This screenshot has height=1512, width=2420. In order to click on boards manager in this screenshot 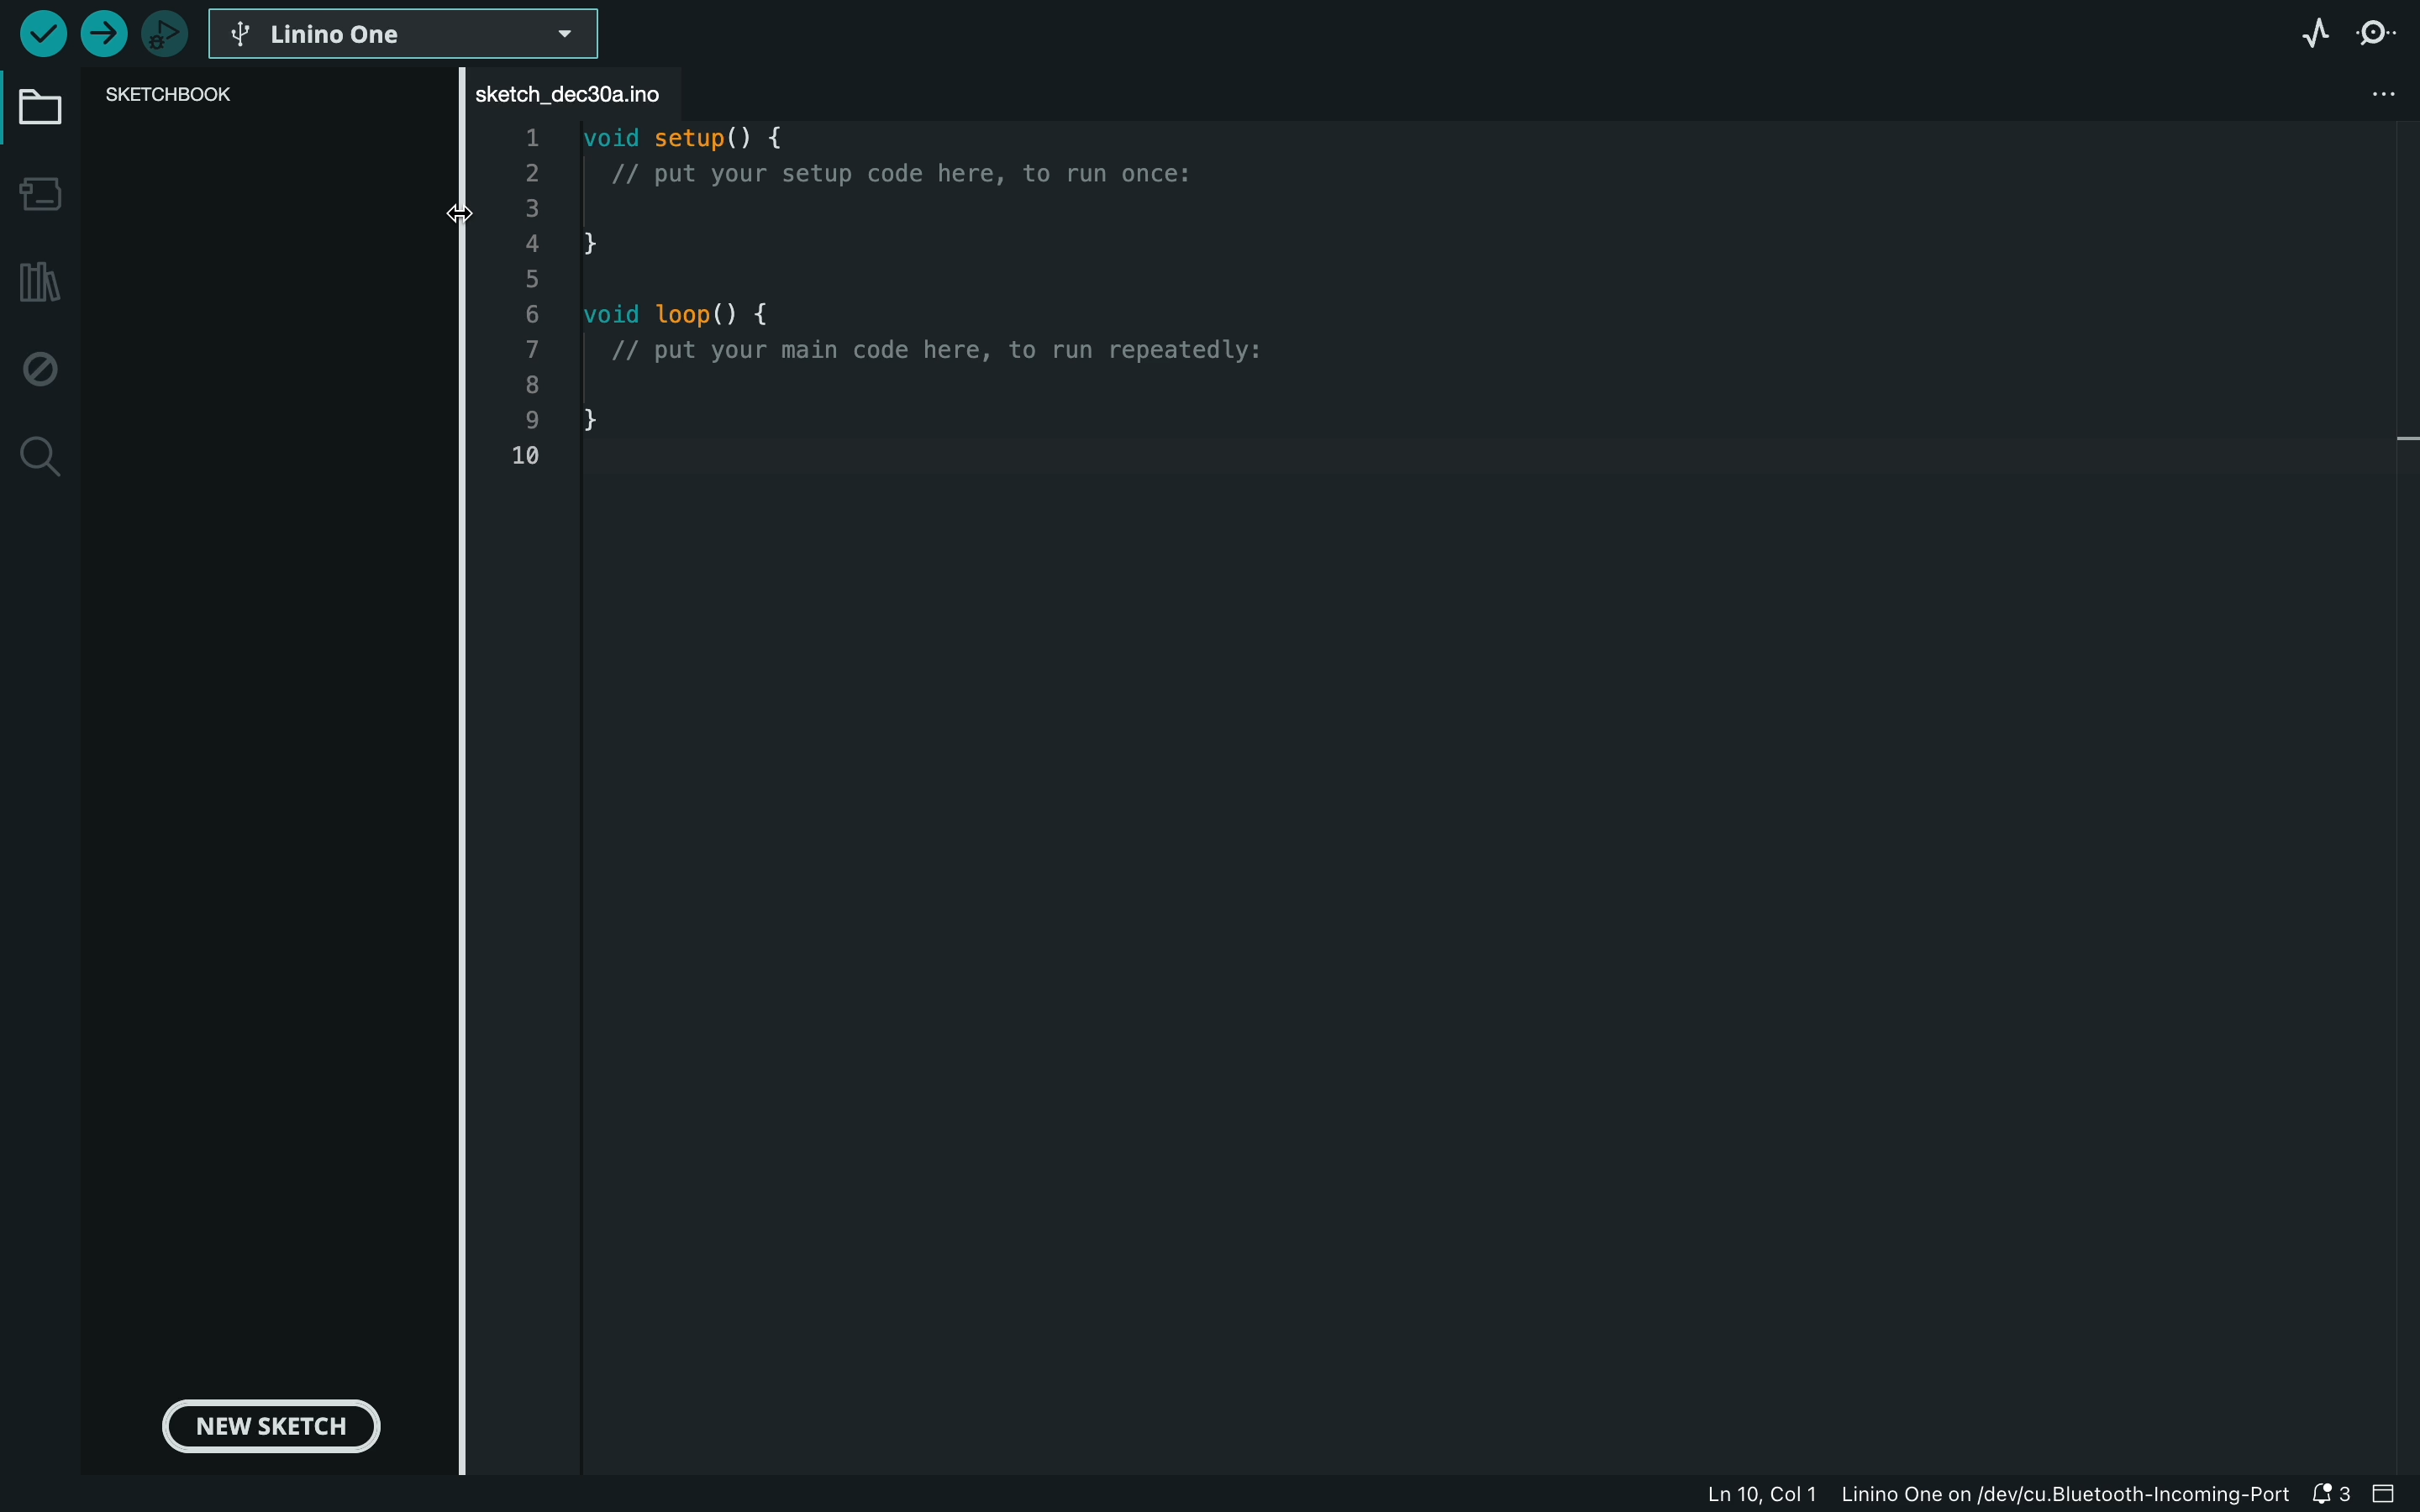, I will do `click(37, 197)`.